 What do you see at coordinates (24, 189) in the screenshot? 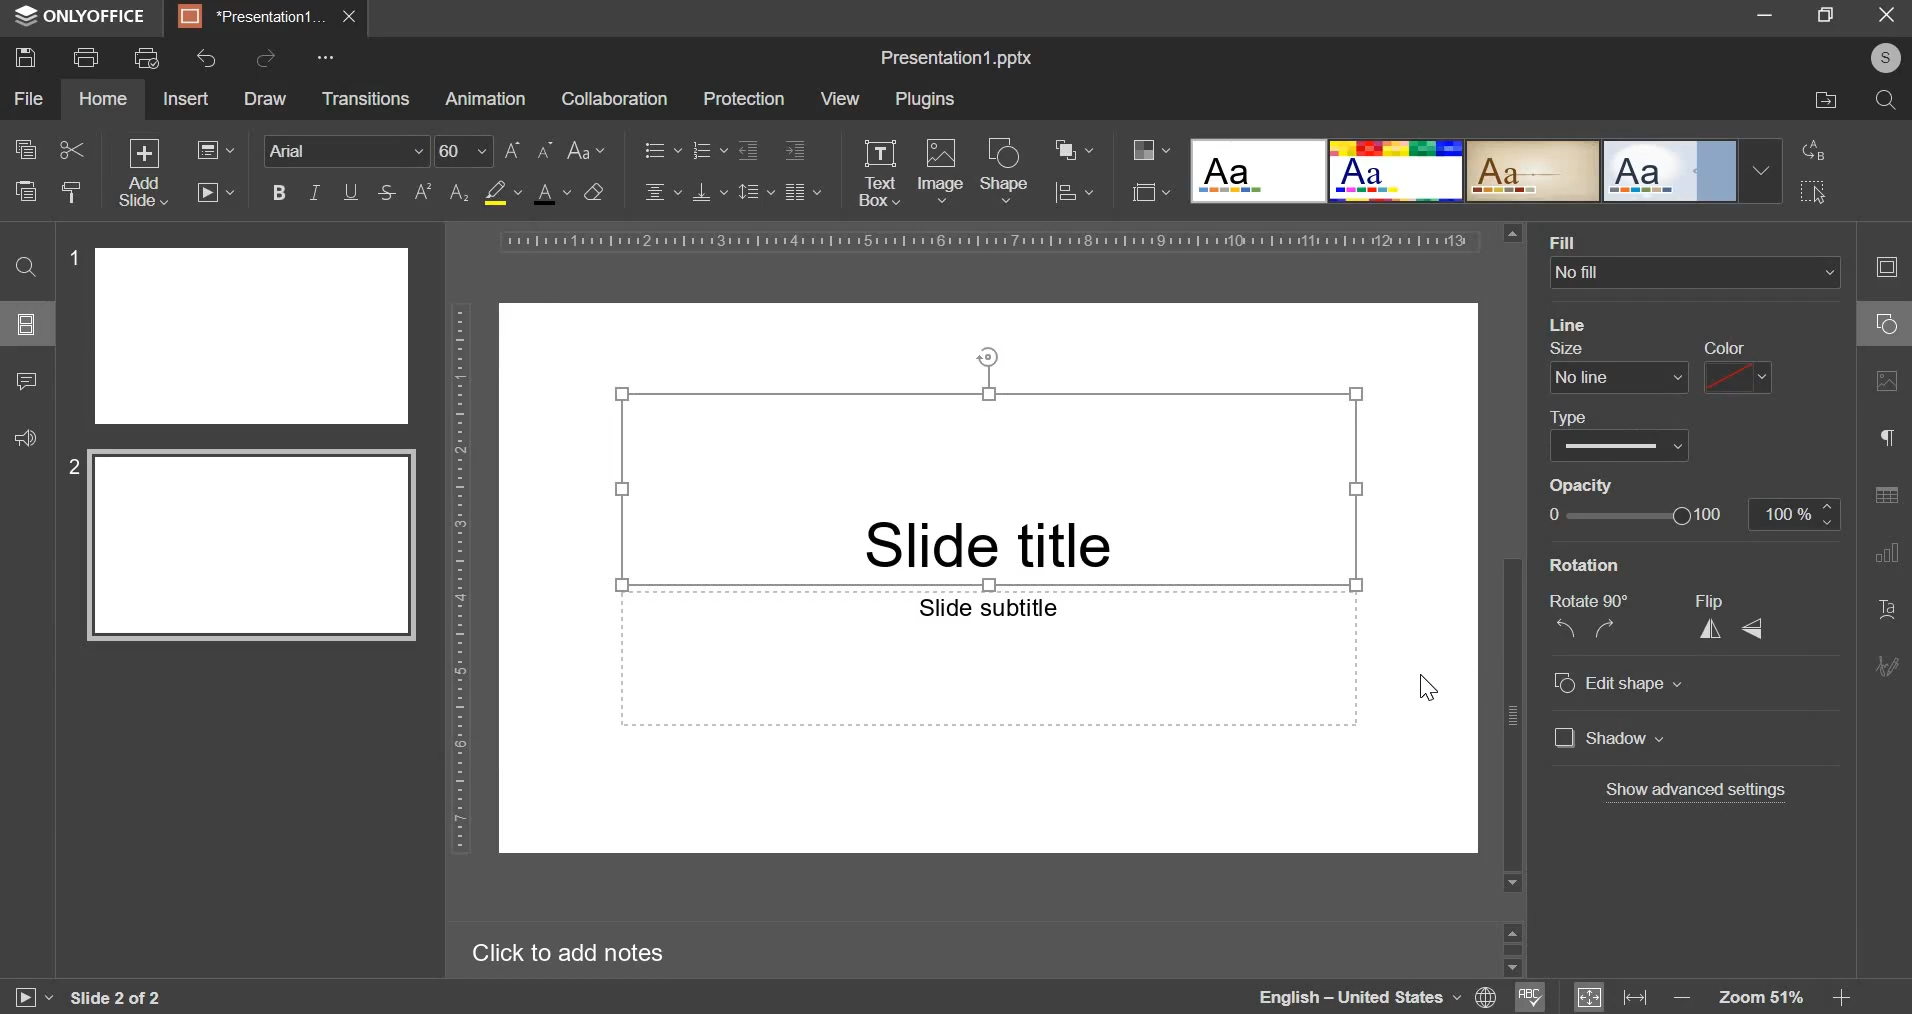
I see `paste` at bounding box center [24, 189].